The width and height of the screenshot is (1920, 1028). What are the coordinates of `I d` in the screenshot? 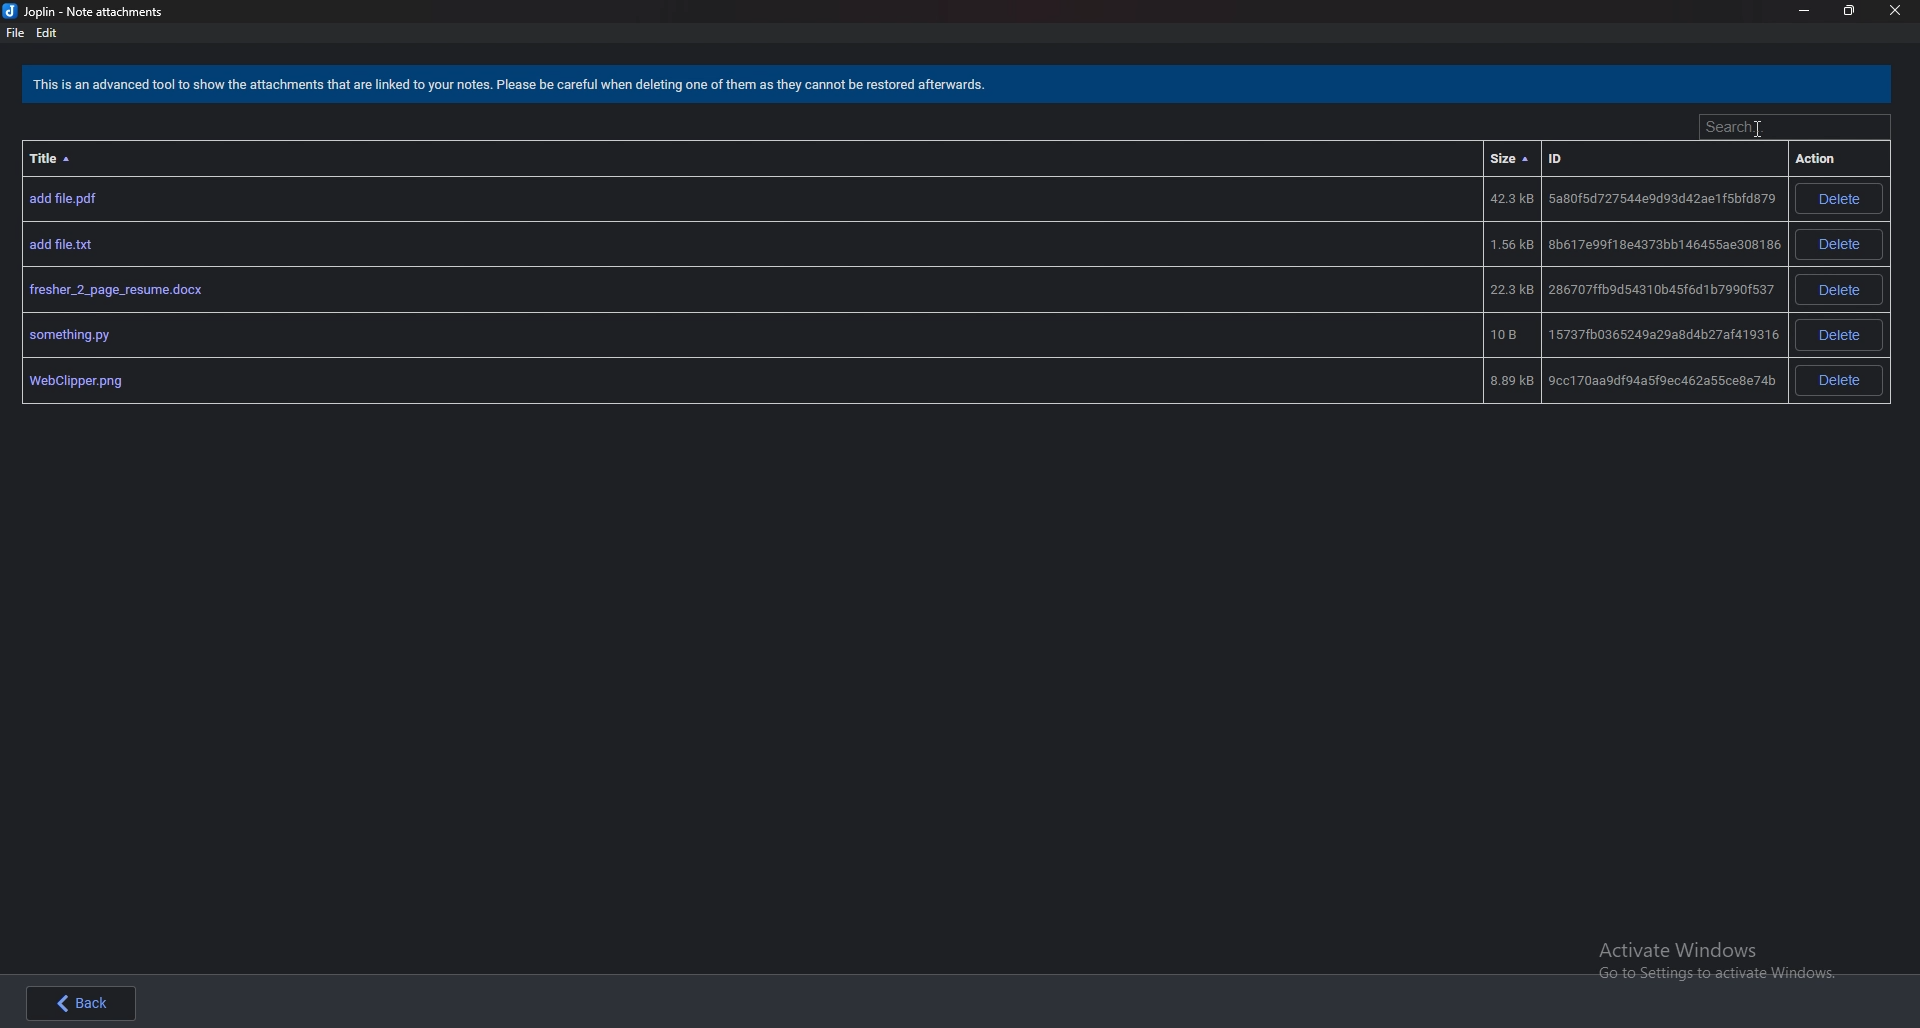 It's located at (1590, 162).